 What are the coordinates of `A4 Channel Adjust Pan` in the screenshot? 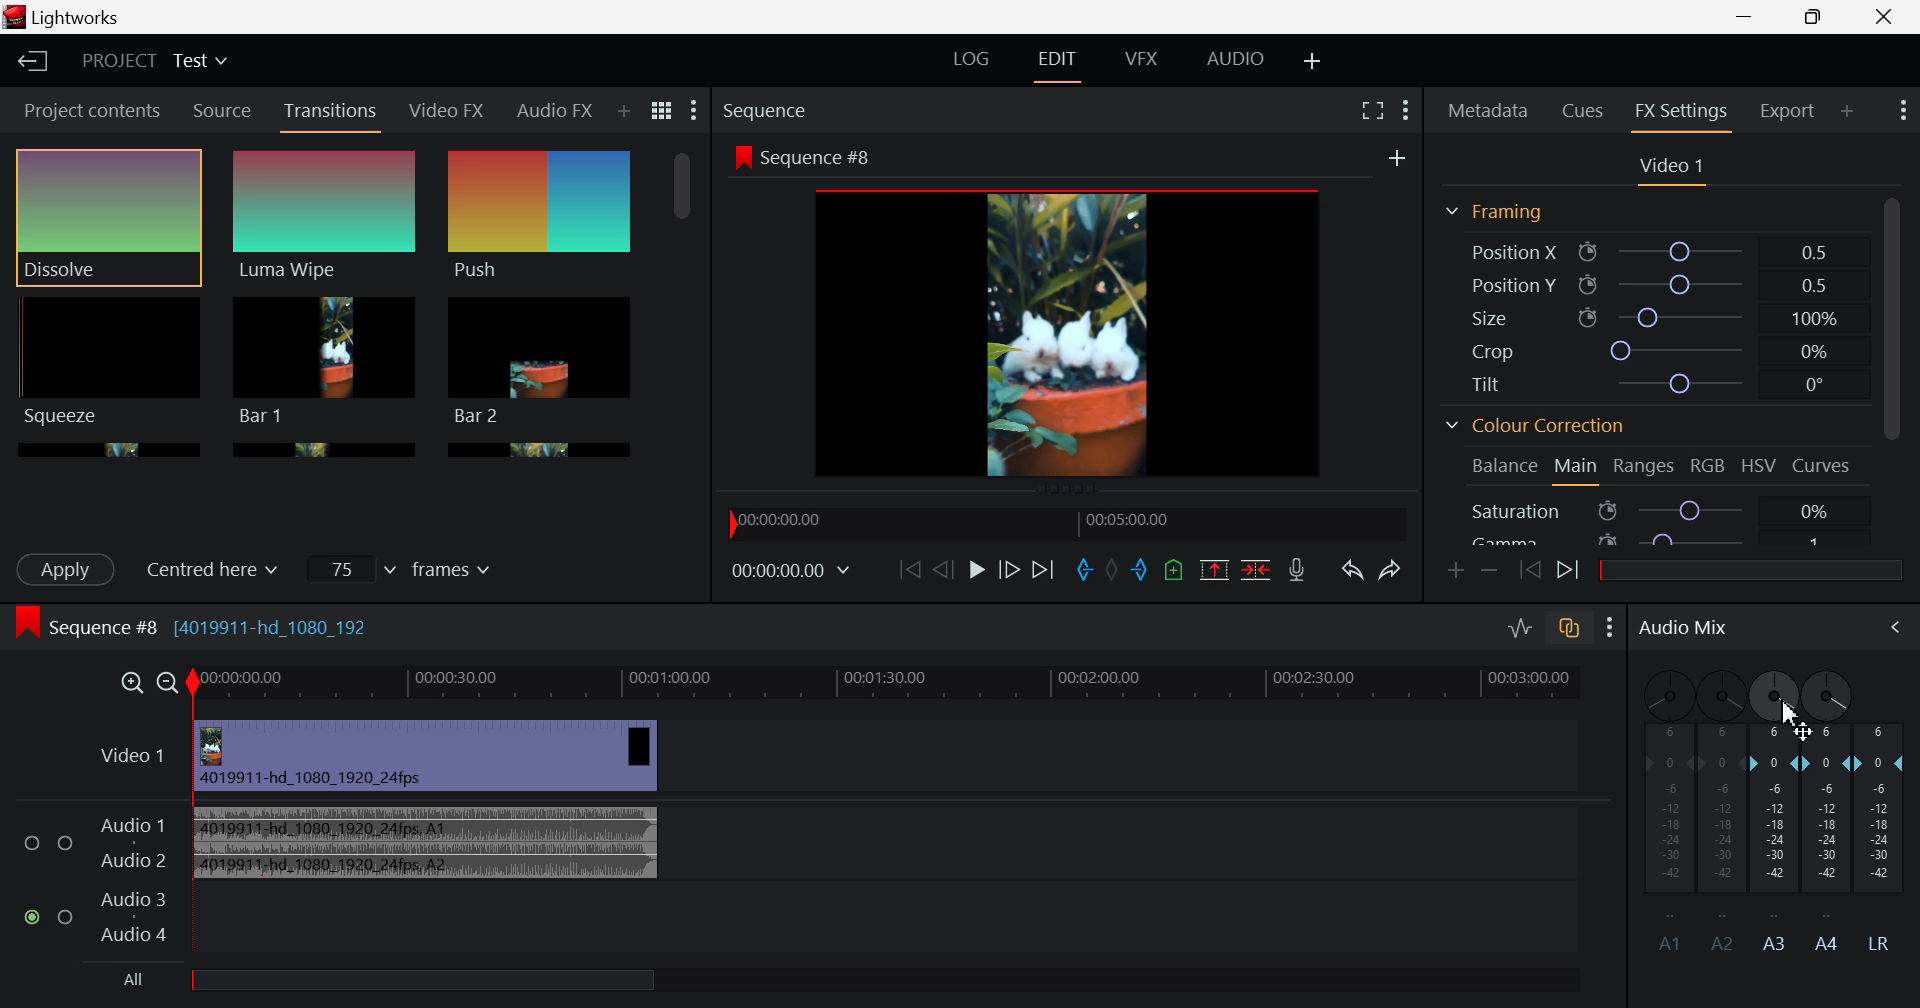 It's located at (1830, 695).